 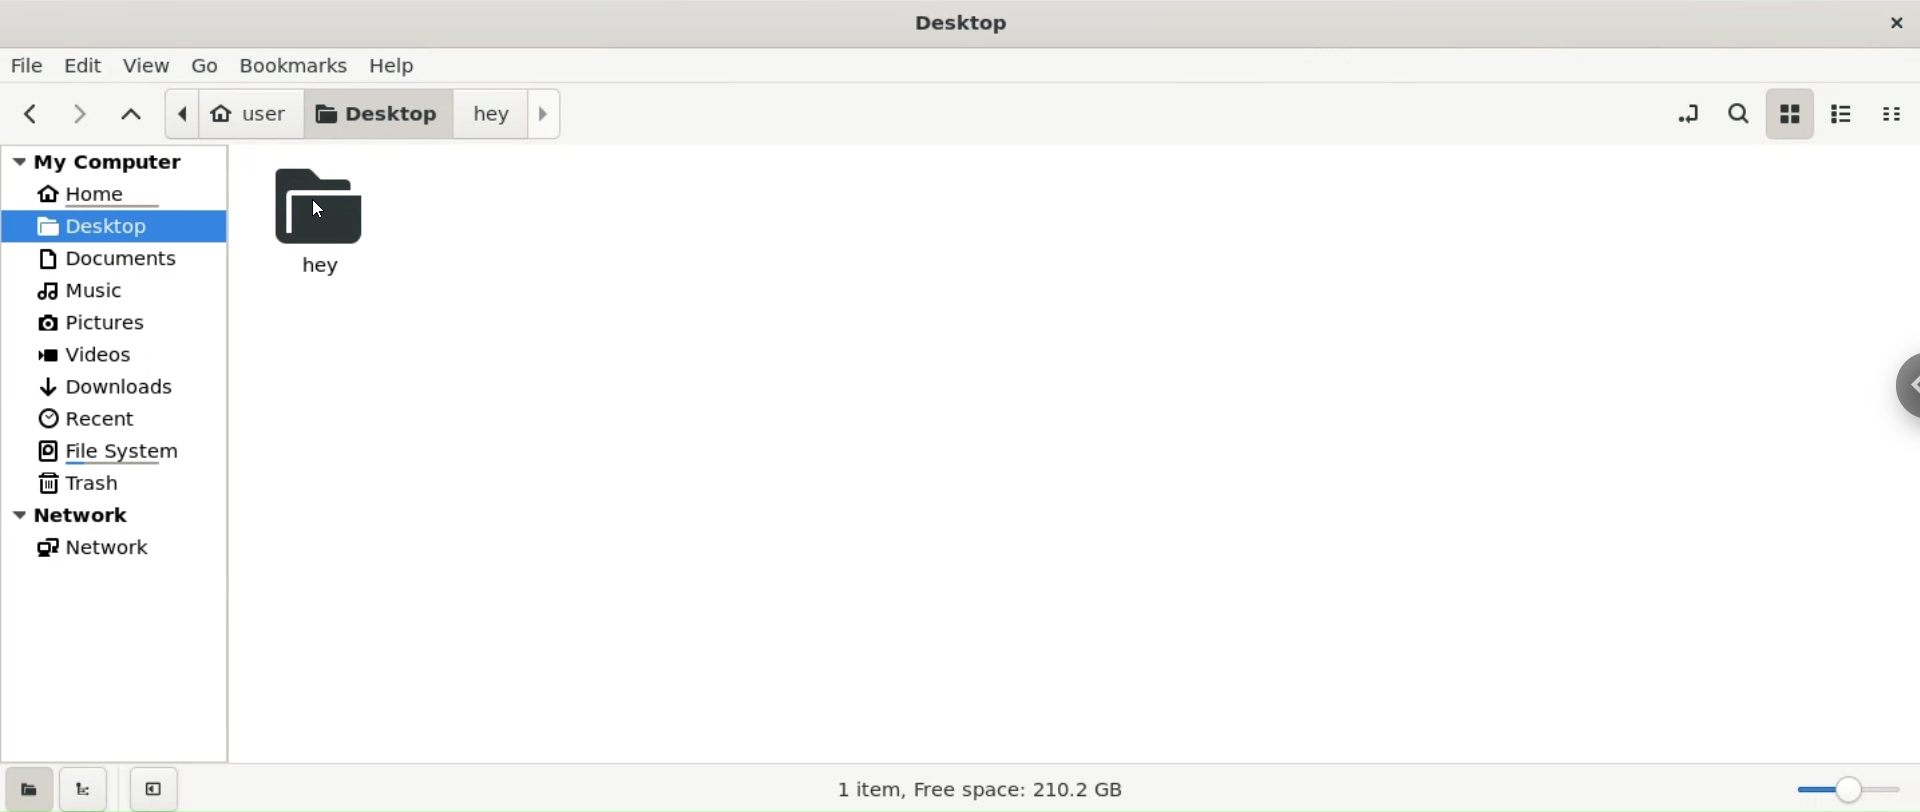 What do you see at coordinates (118, 325) in the screenshot?
I see `pictures` at bounding box center [118, 325].